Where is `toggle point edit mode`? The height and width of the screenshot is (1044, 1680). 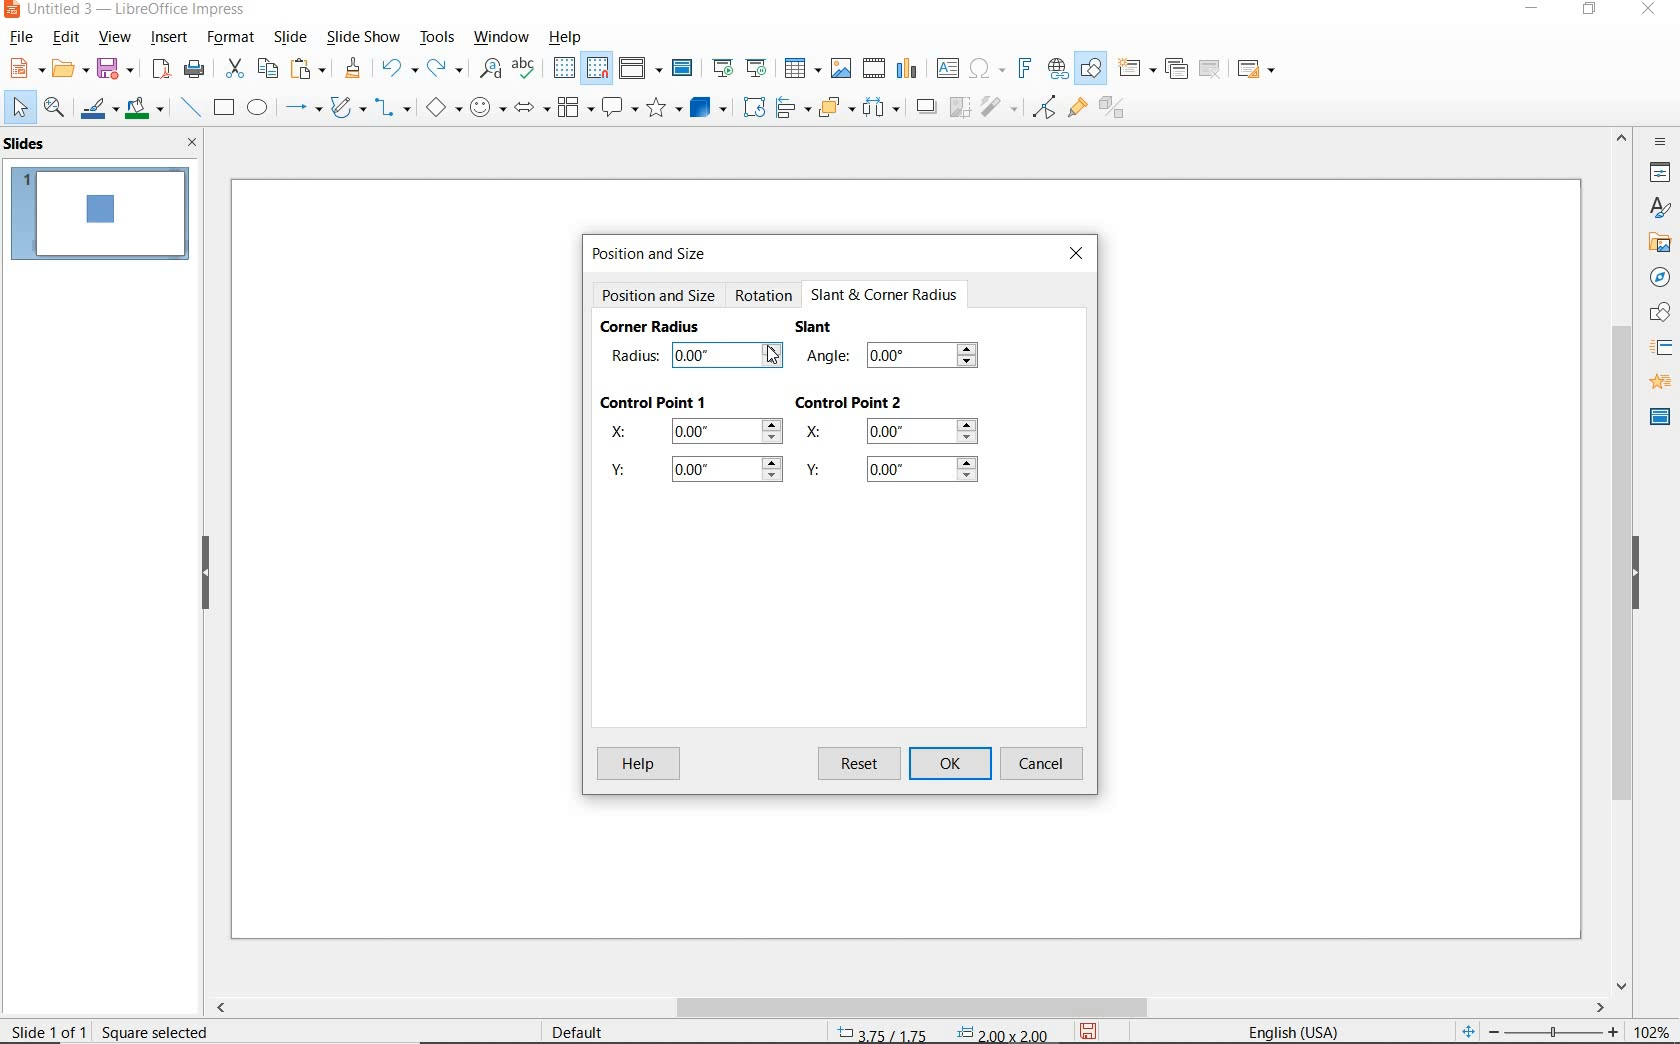 toggle point edit mode is located at coordinates (1043, 109).